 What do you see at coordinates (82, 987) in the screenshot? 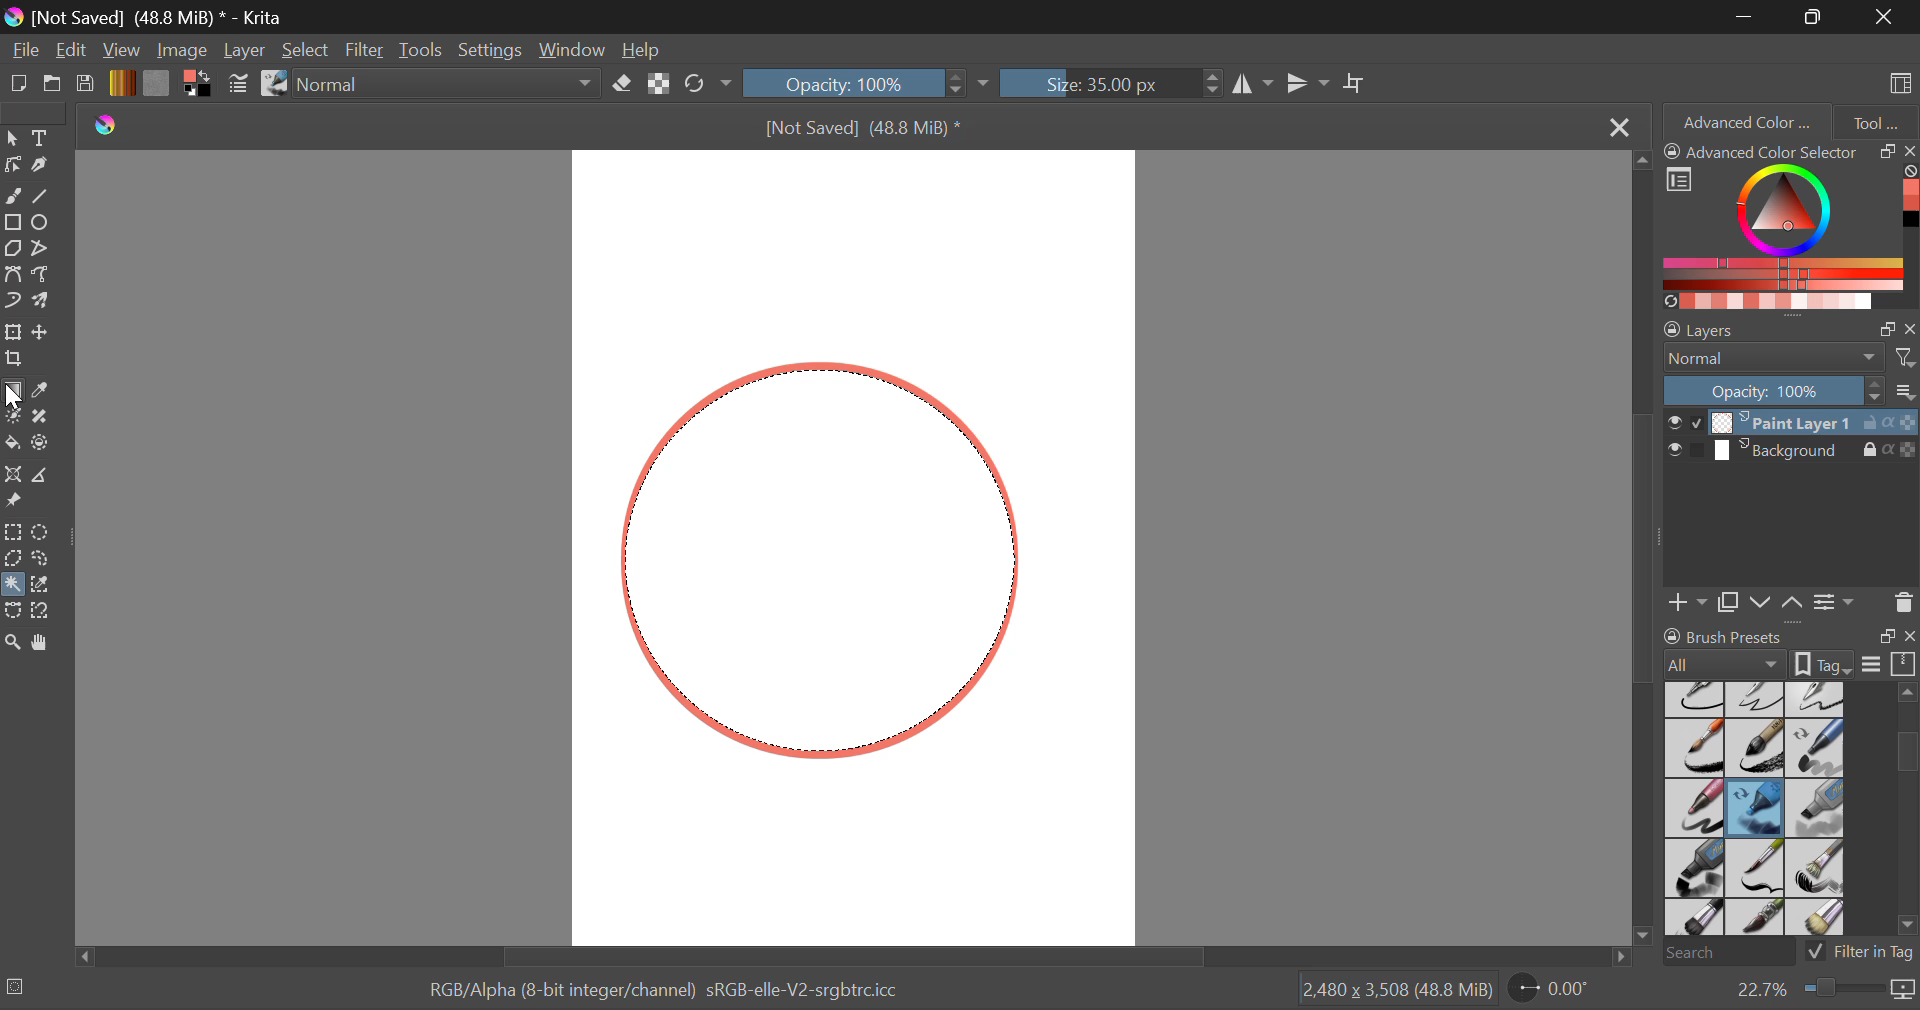
I see `Selected Brush Preset` at bounding box center [82, 987].